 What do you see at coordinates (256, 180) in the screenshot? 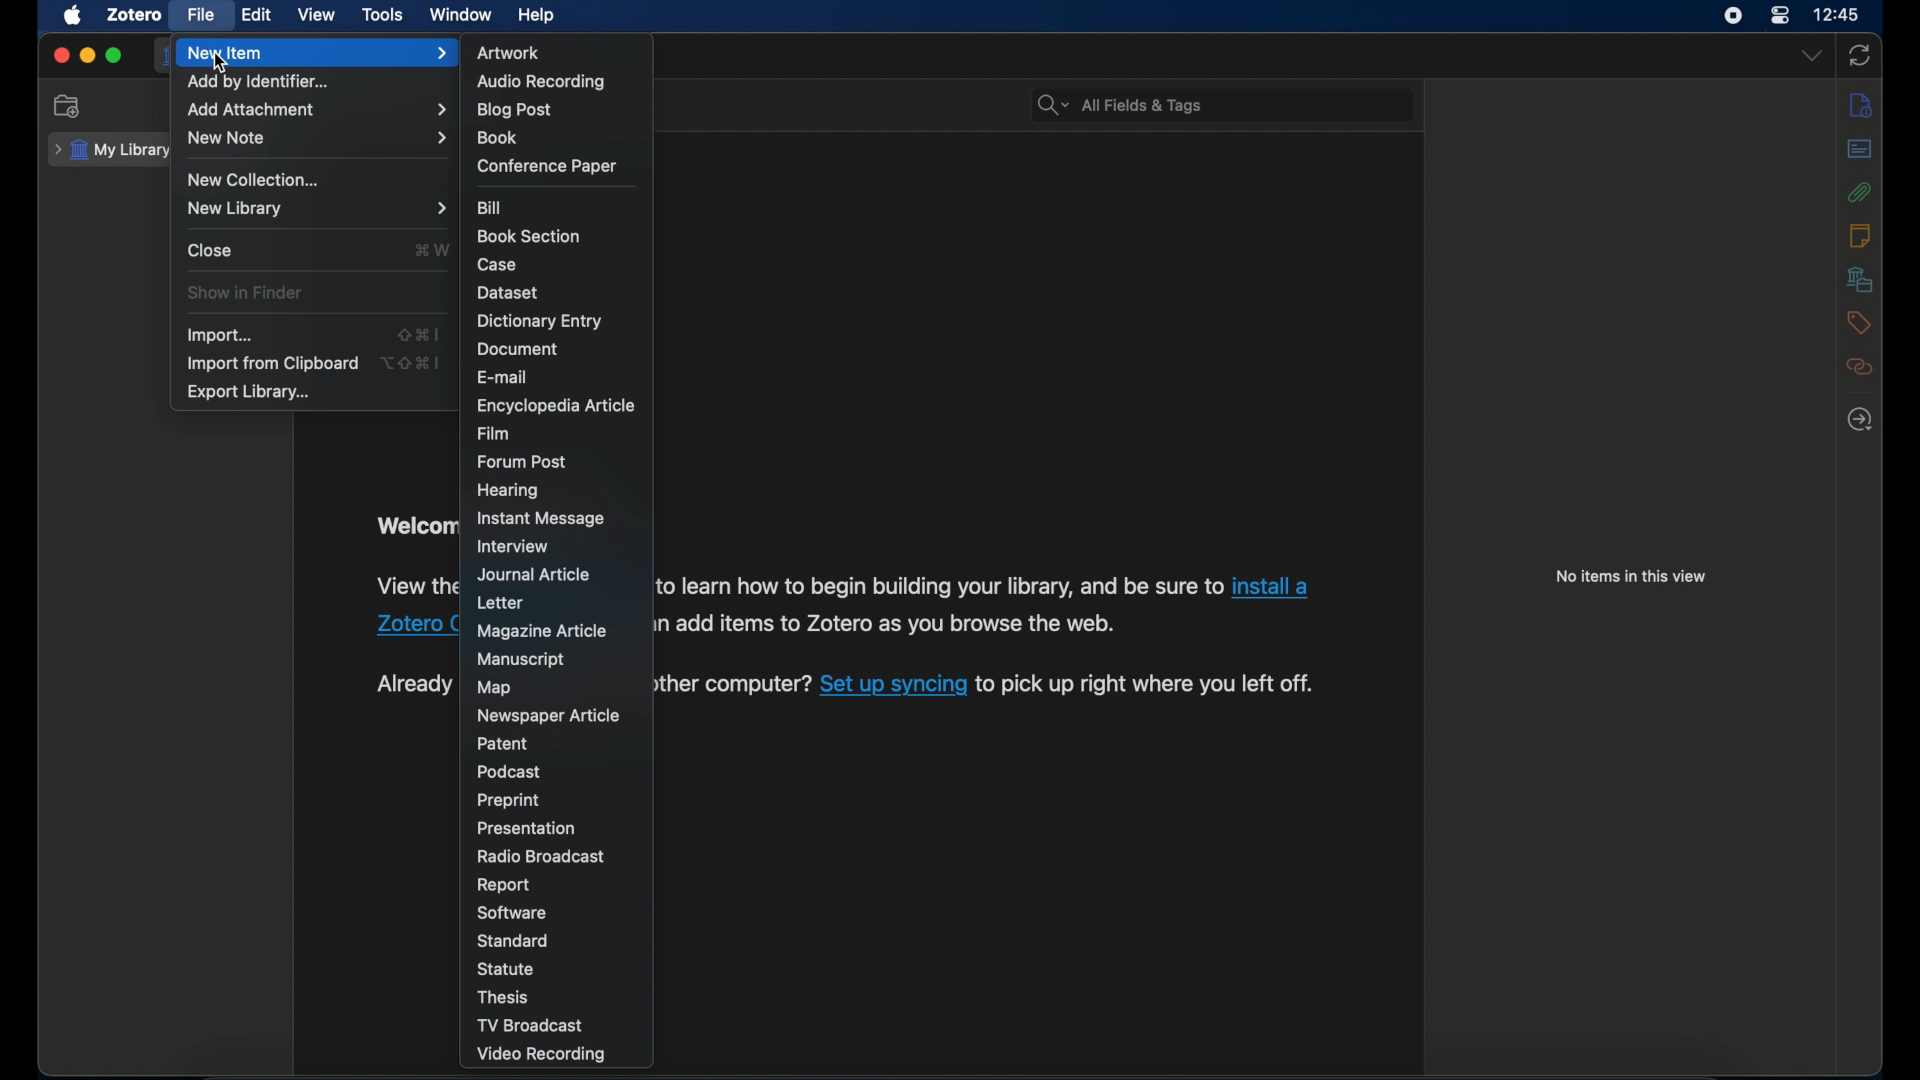
I see `new collection` at bounding box center [256, 180].